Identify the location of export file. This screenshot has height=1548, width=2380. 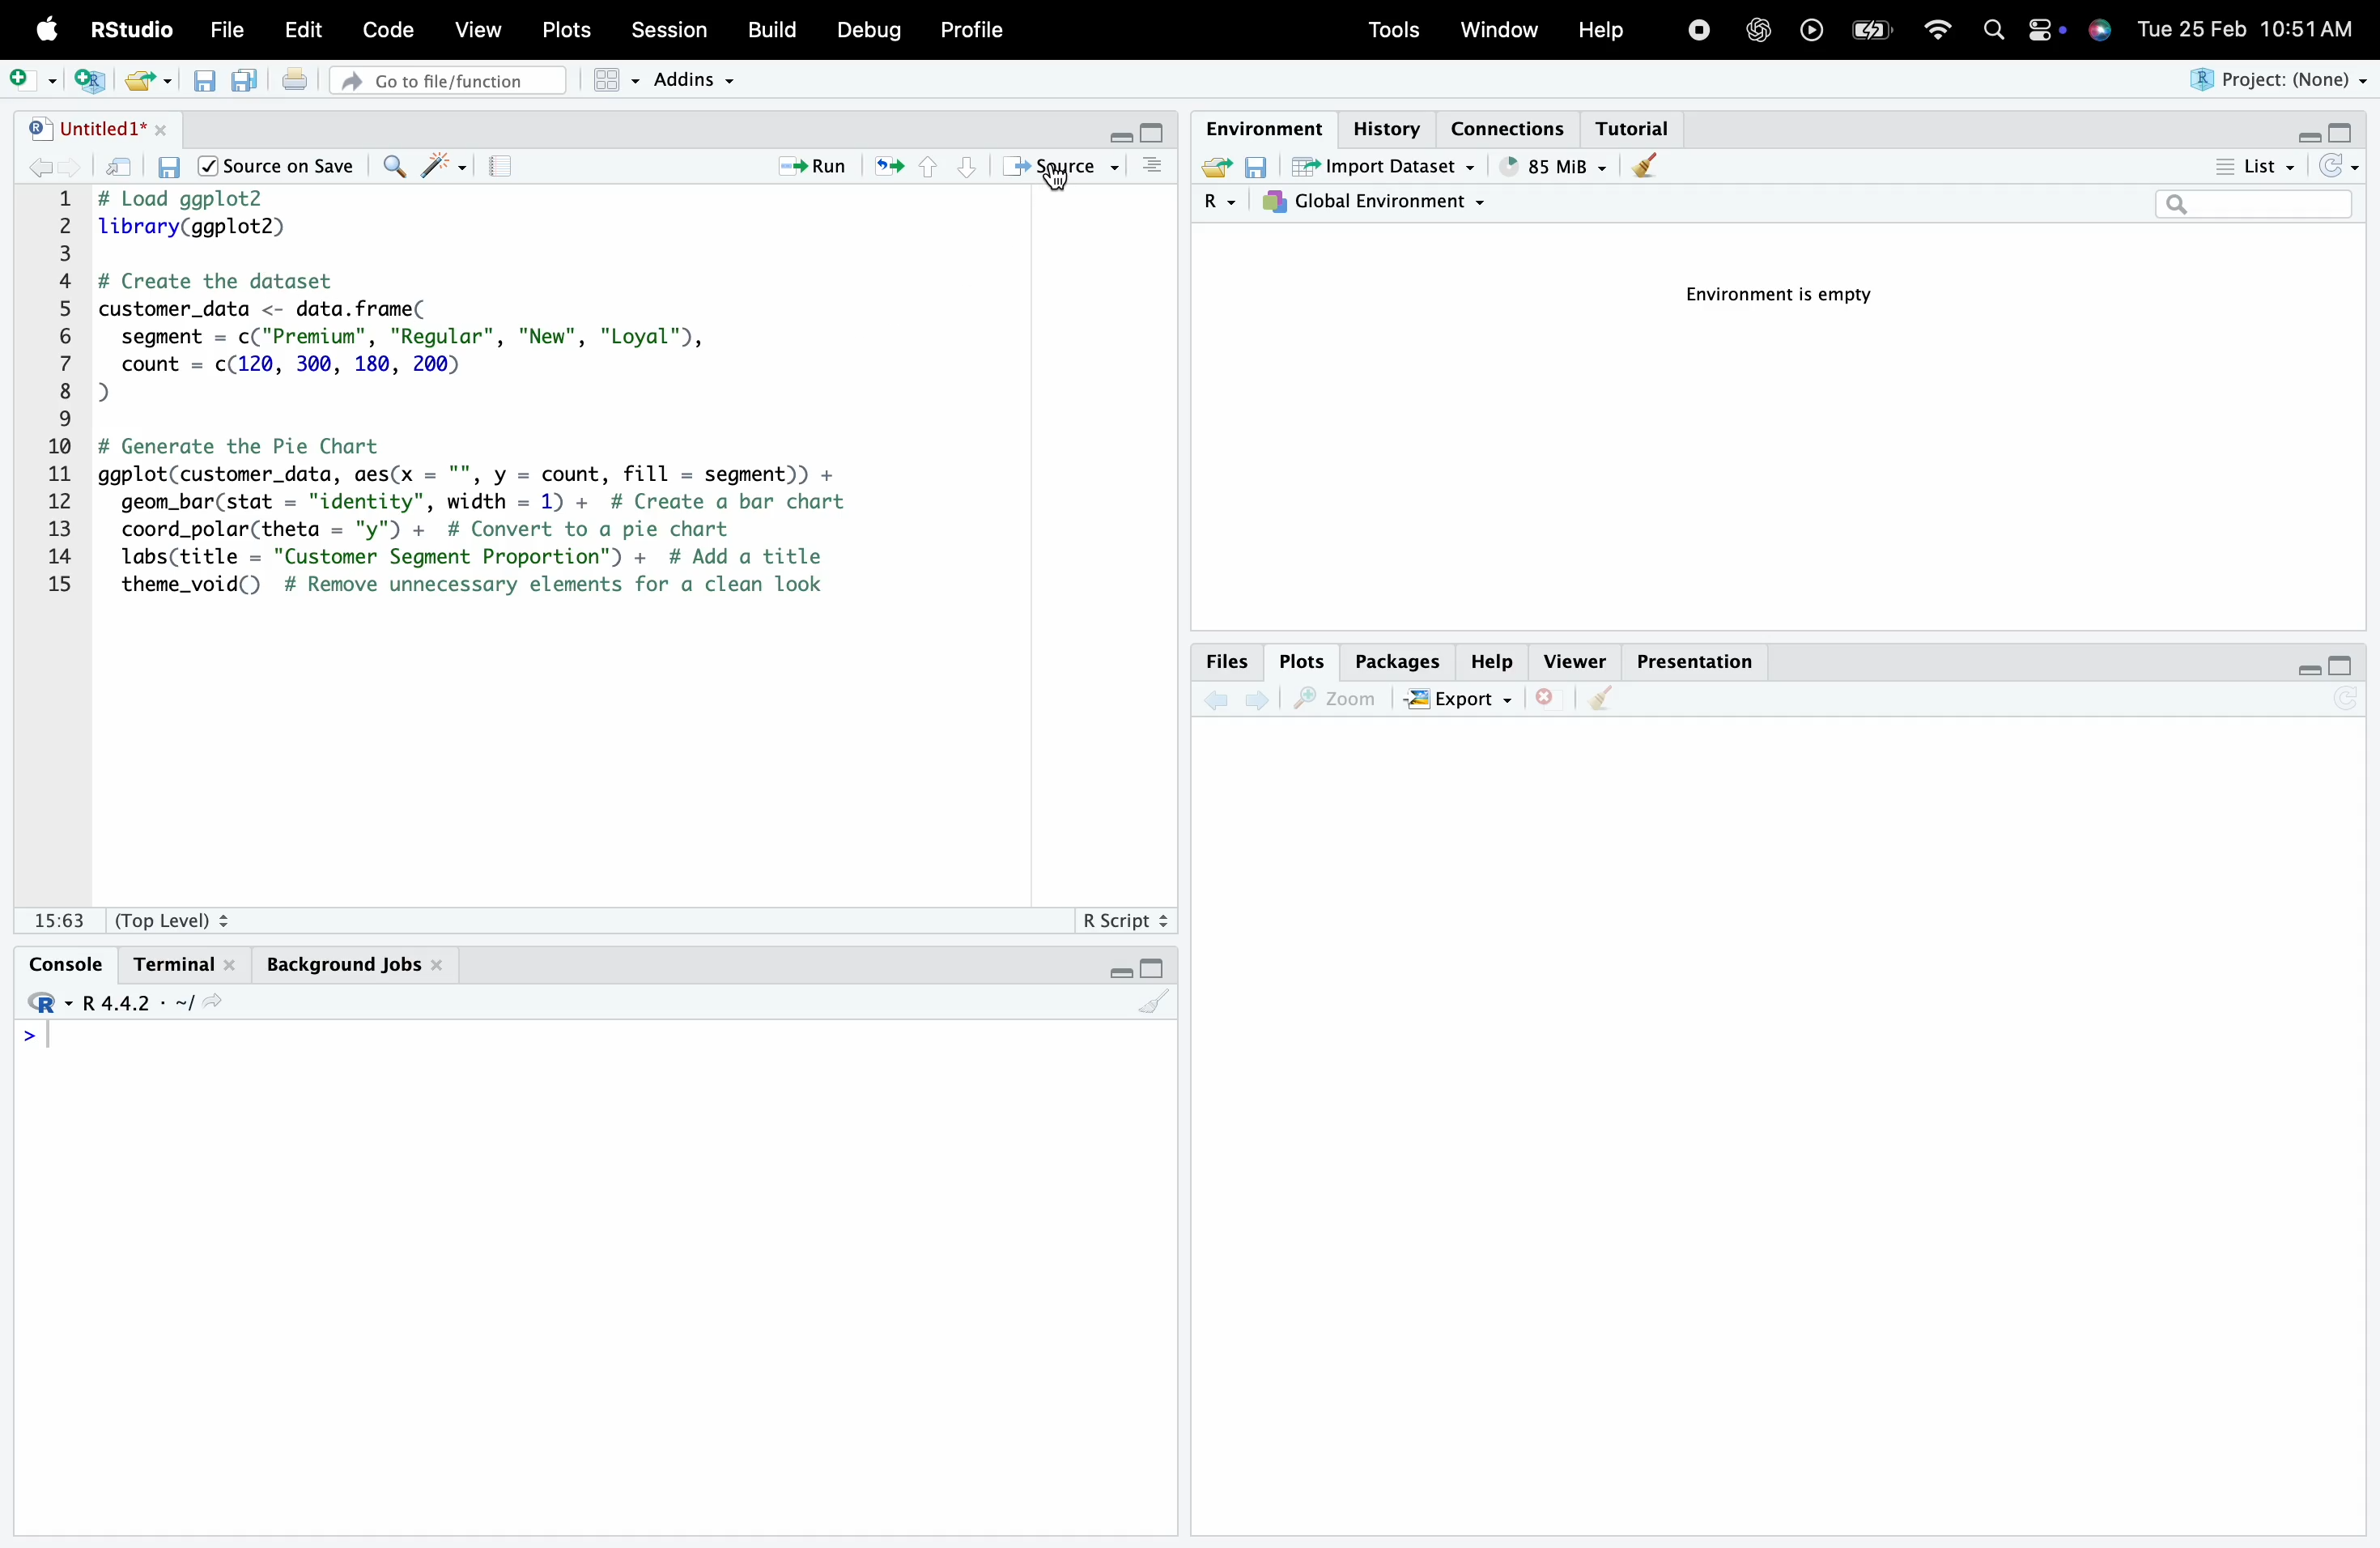
(155, 81).